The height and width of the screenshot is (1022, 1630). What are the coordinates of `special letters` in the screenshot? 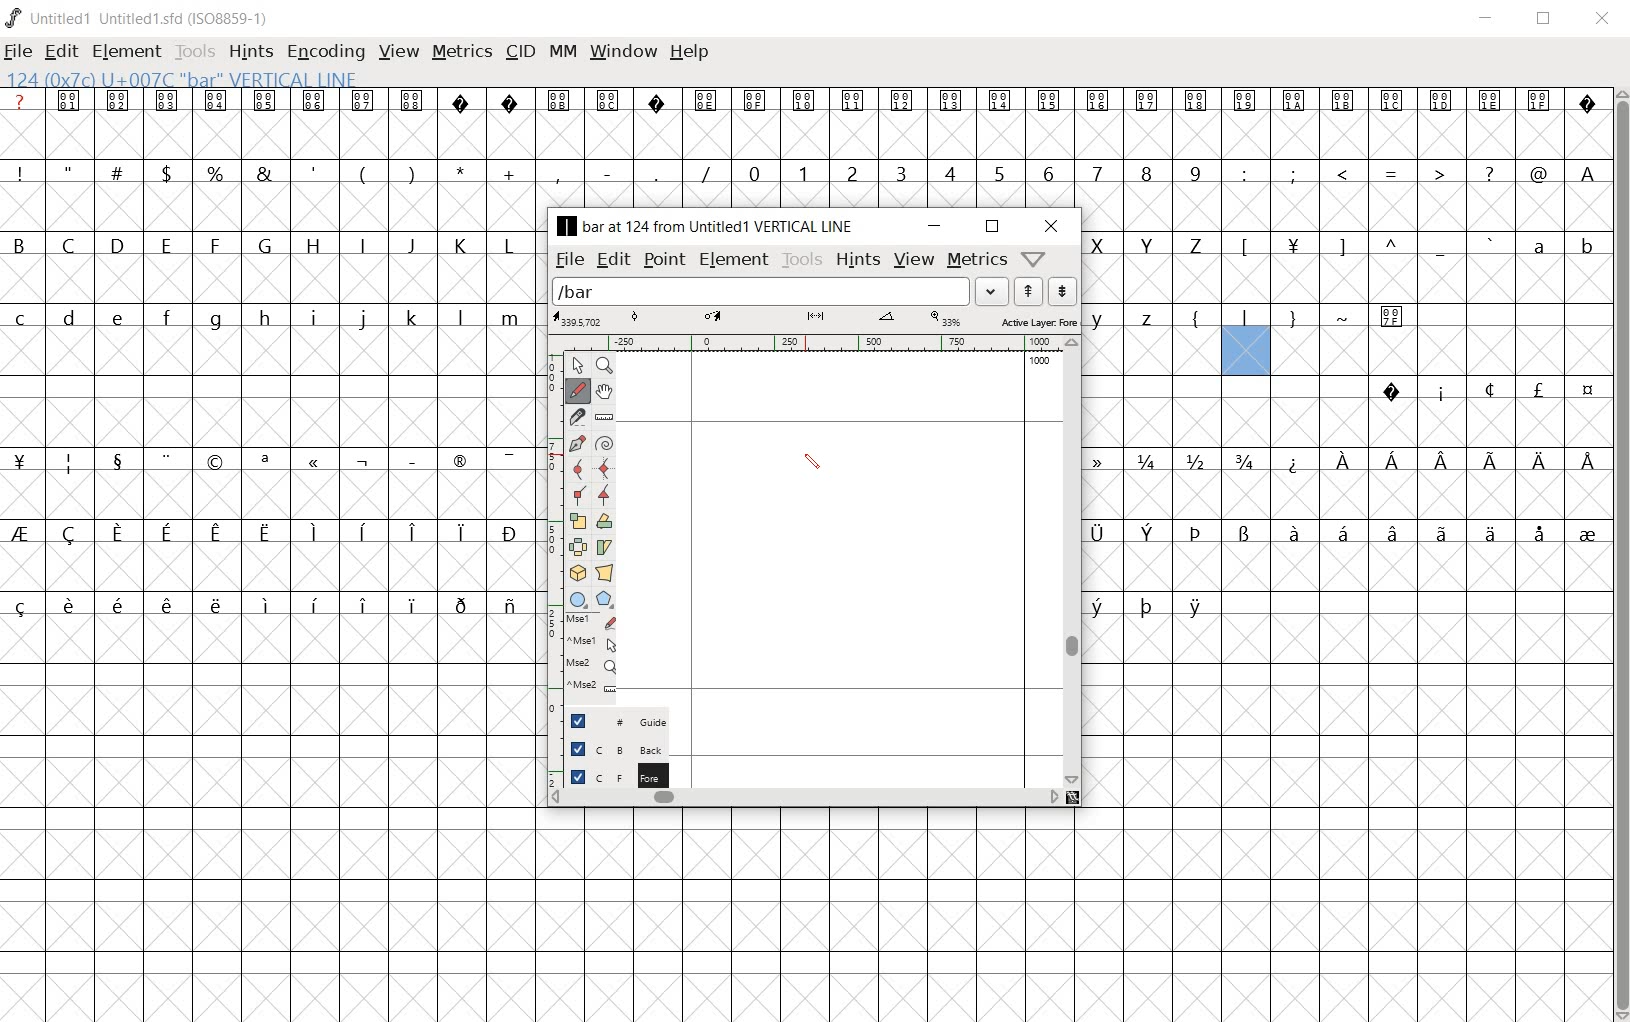 It's located at (1346, 531).